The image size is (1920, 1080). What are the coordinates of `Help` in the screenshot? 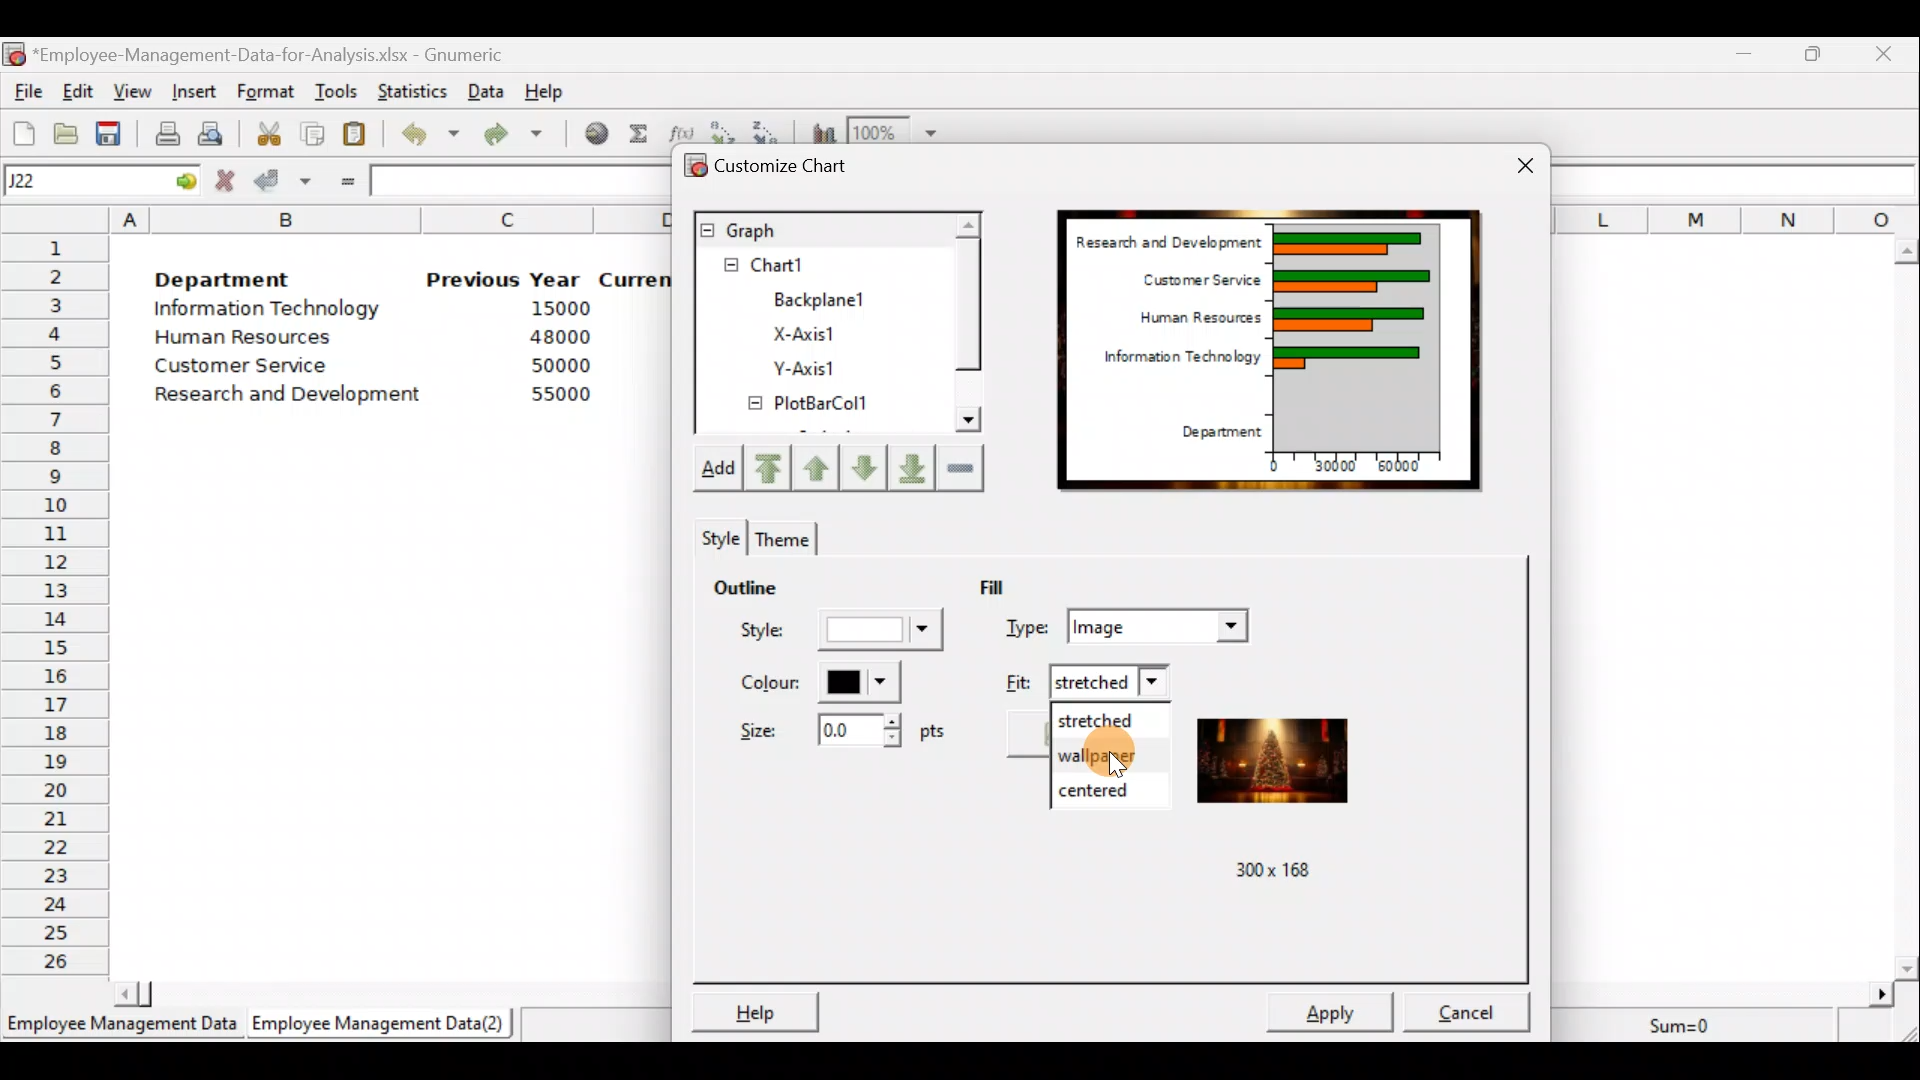 It's located at (756, 1007).